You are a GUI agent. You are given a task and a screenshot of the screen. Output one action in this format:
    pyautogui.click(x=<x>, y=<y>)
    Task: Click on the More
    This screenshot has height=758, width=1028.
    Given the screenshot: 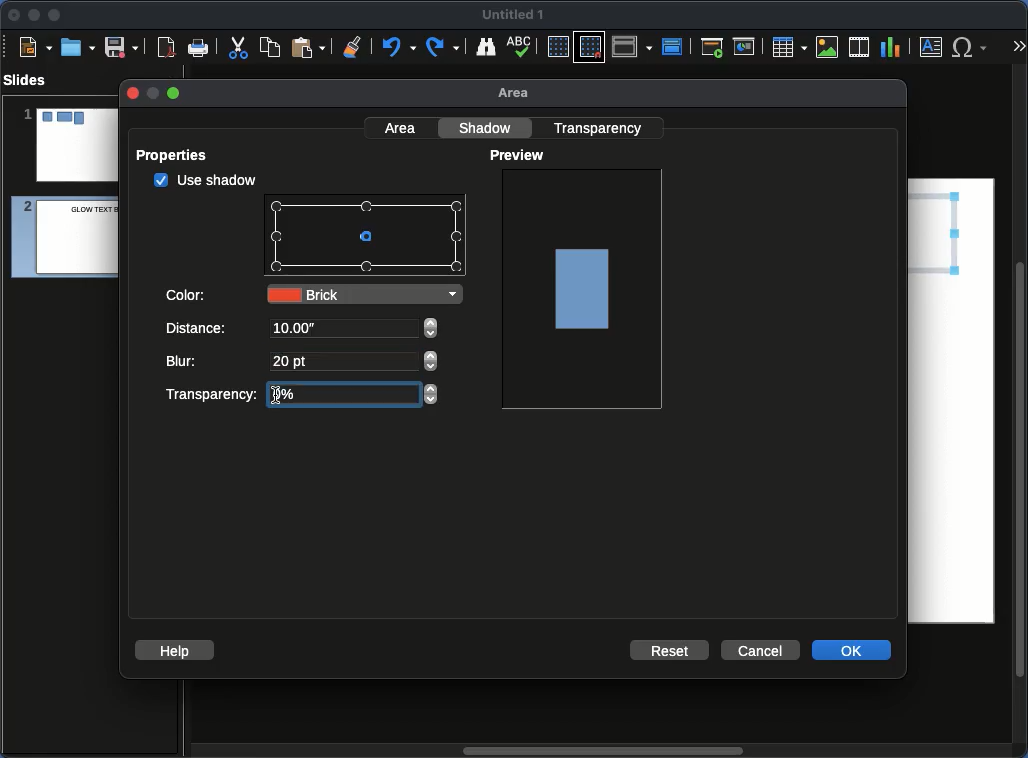 What is the action you would take?
    pyautogui.click(x=1018, y=48)
    